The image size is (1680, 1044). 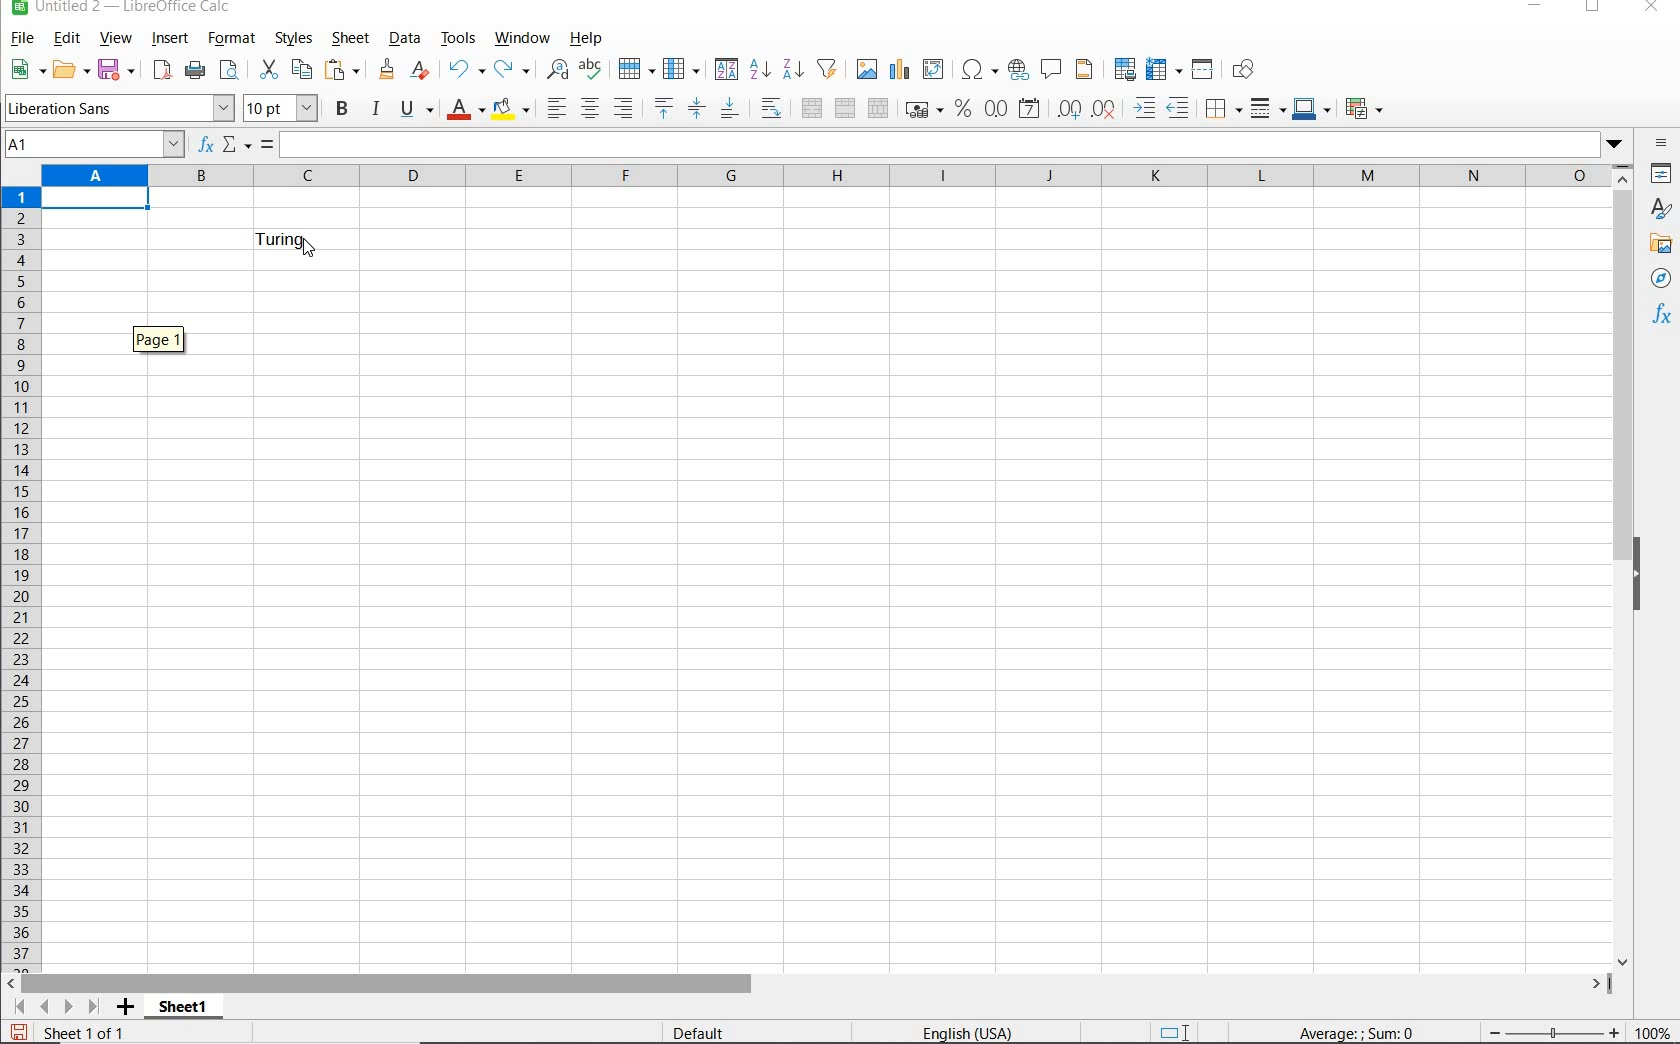 What do you see at coordinates (634, 69) in the screenshot?
I see `ROW` at bounding box center [634, 69].